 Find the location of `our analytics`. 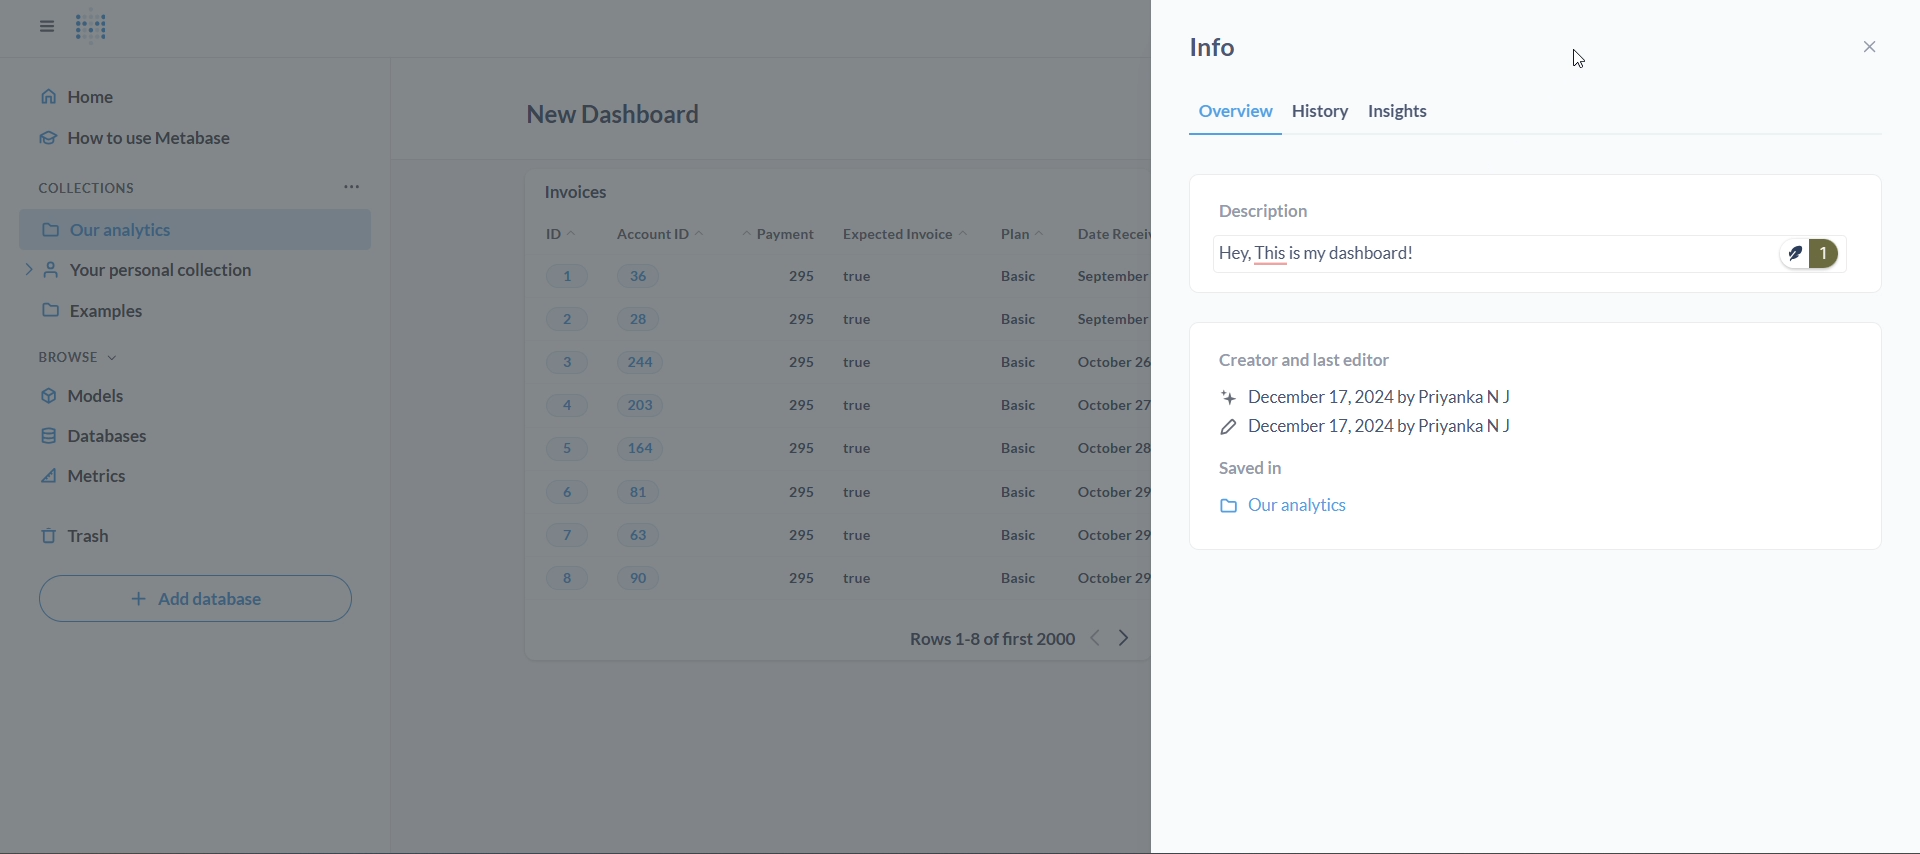

our analytics is located at coordinates (1292, 505).